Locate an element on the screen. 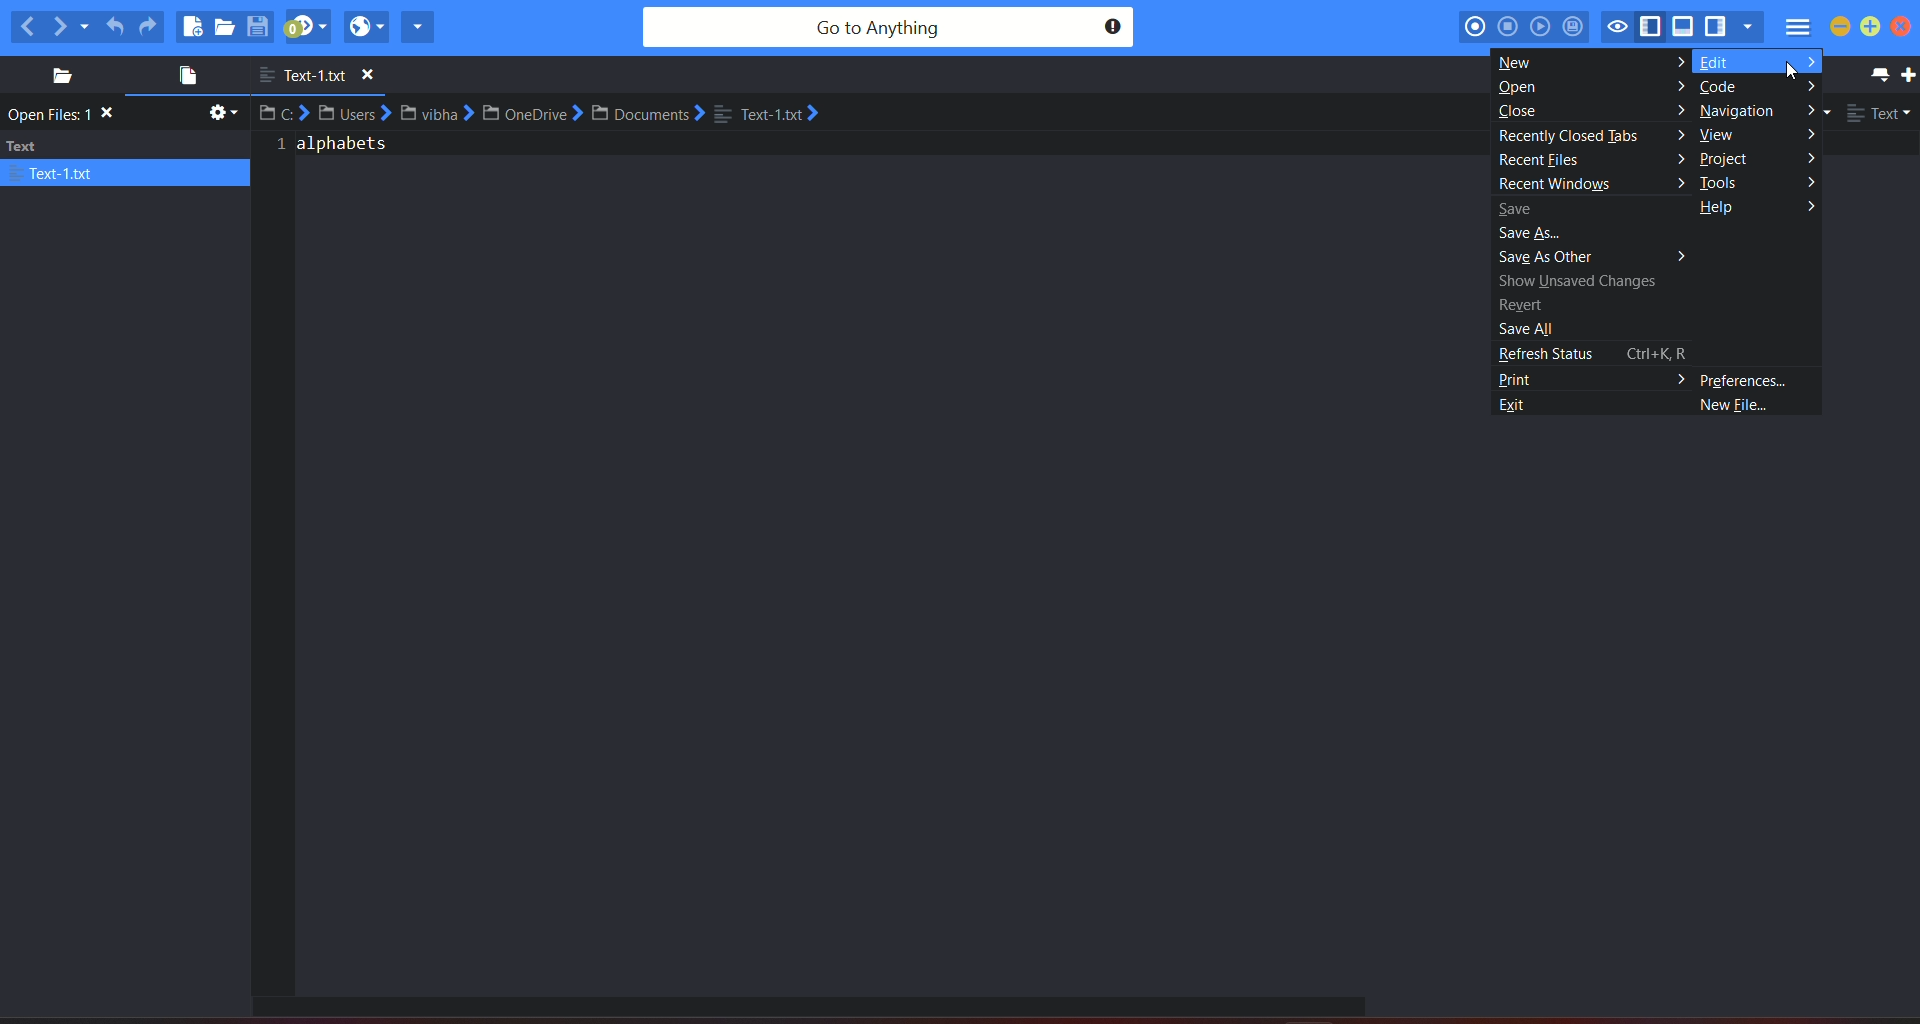 The height and width of the screenshot is (1024, 1920). More is located at coordinates (1670, 159).